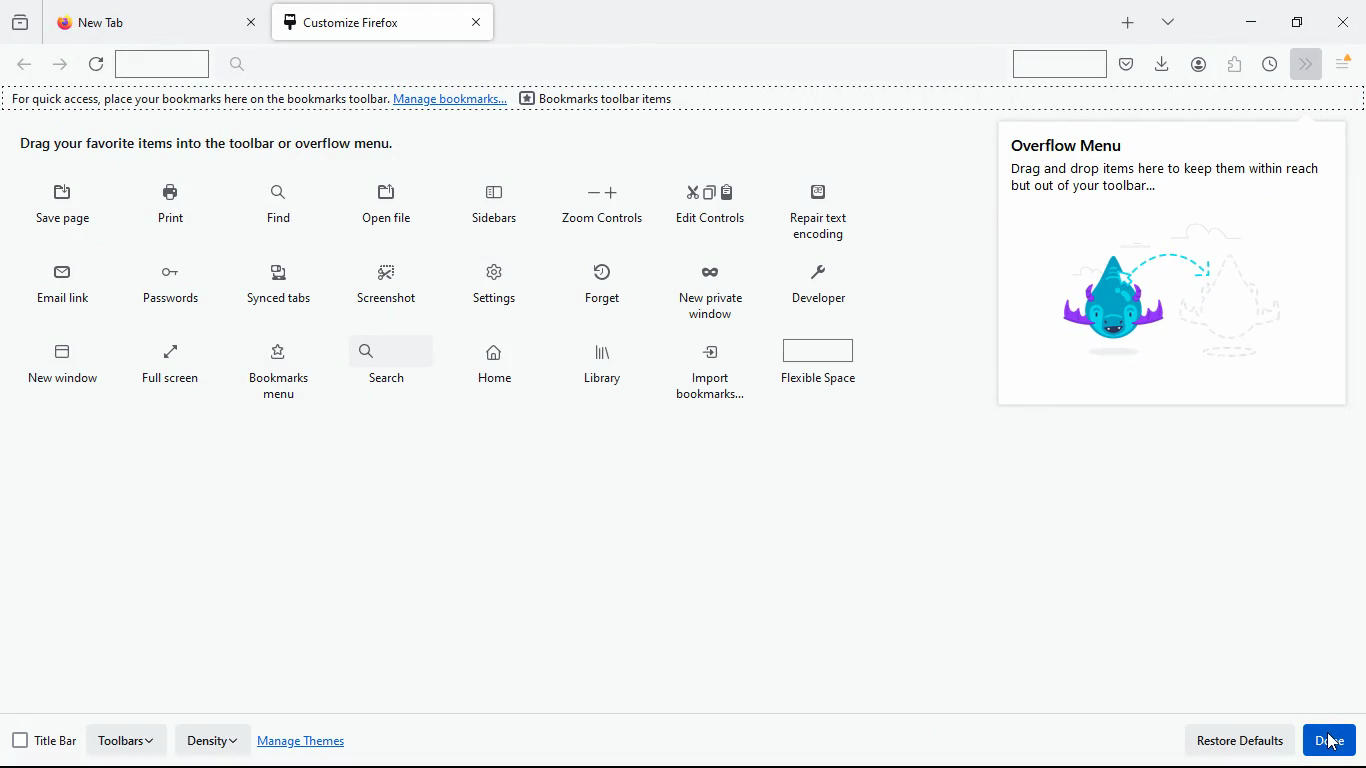 The height and width of the screenshot is (768, 1366). Describe the element at coordinates (1331, 740) in the screenshot. I see `done` at that location.